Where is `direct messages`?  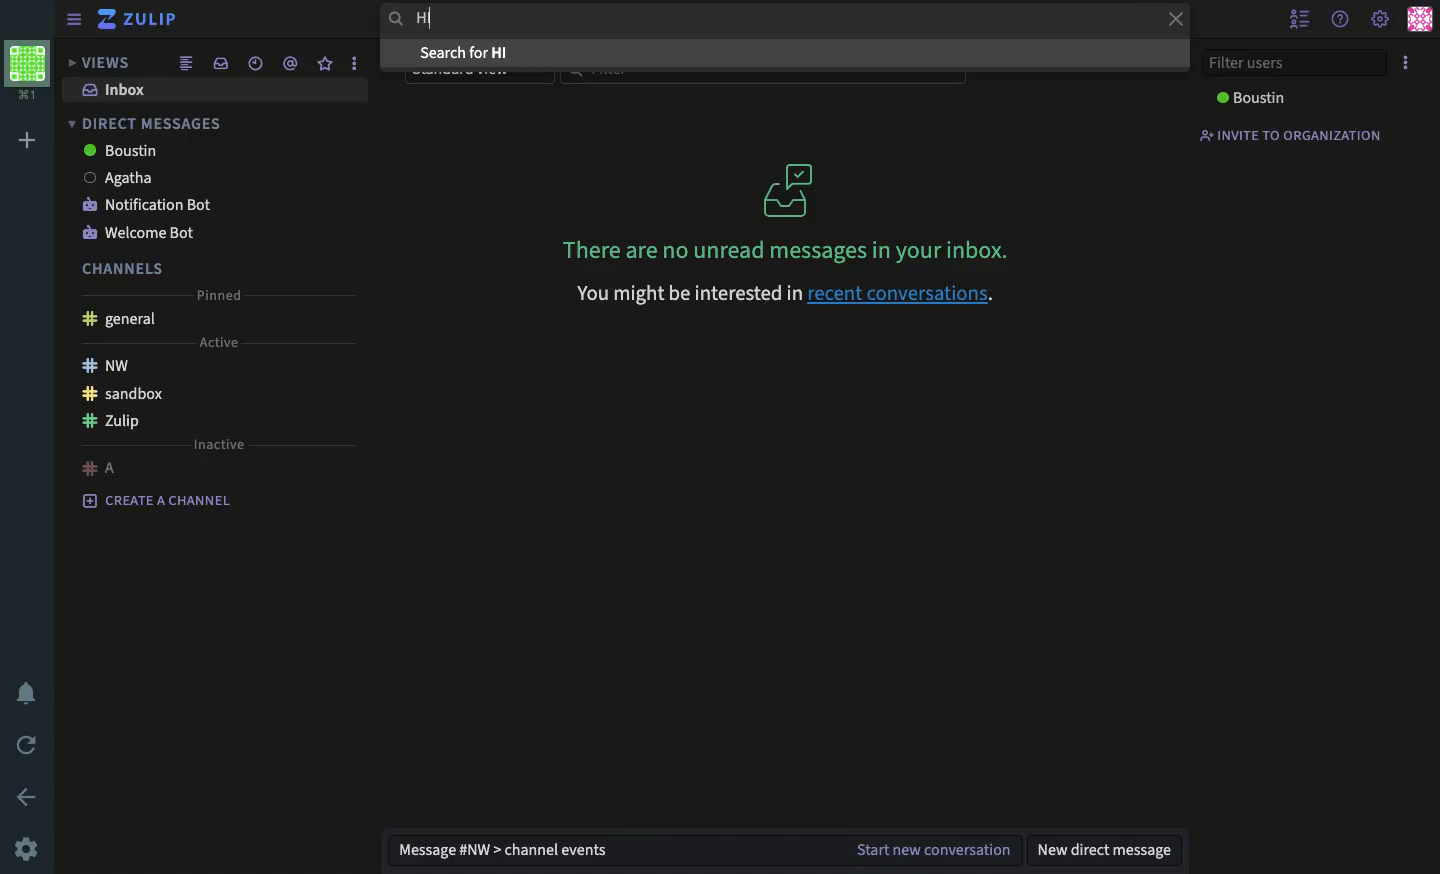 direct messages is located at coordinates (144, 125).